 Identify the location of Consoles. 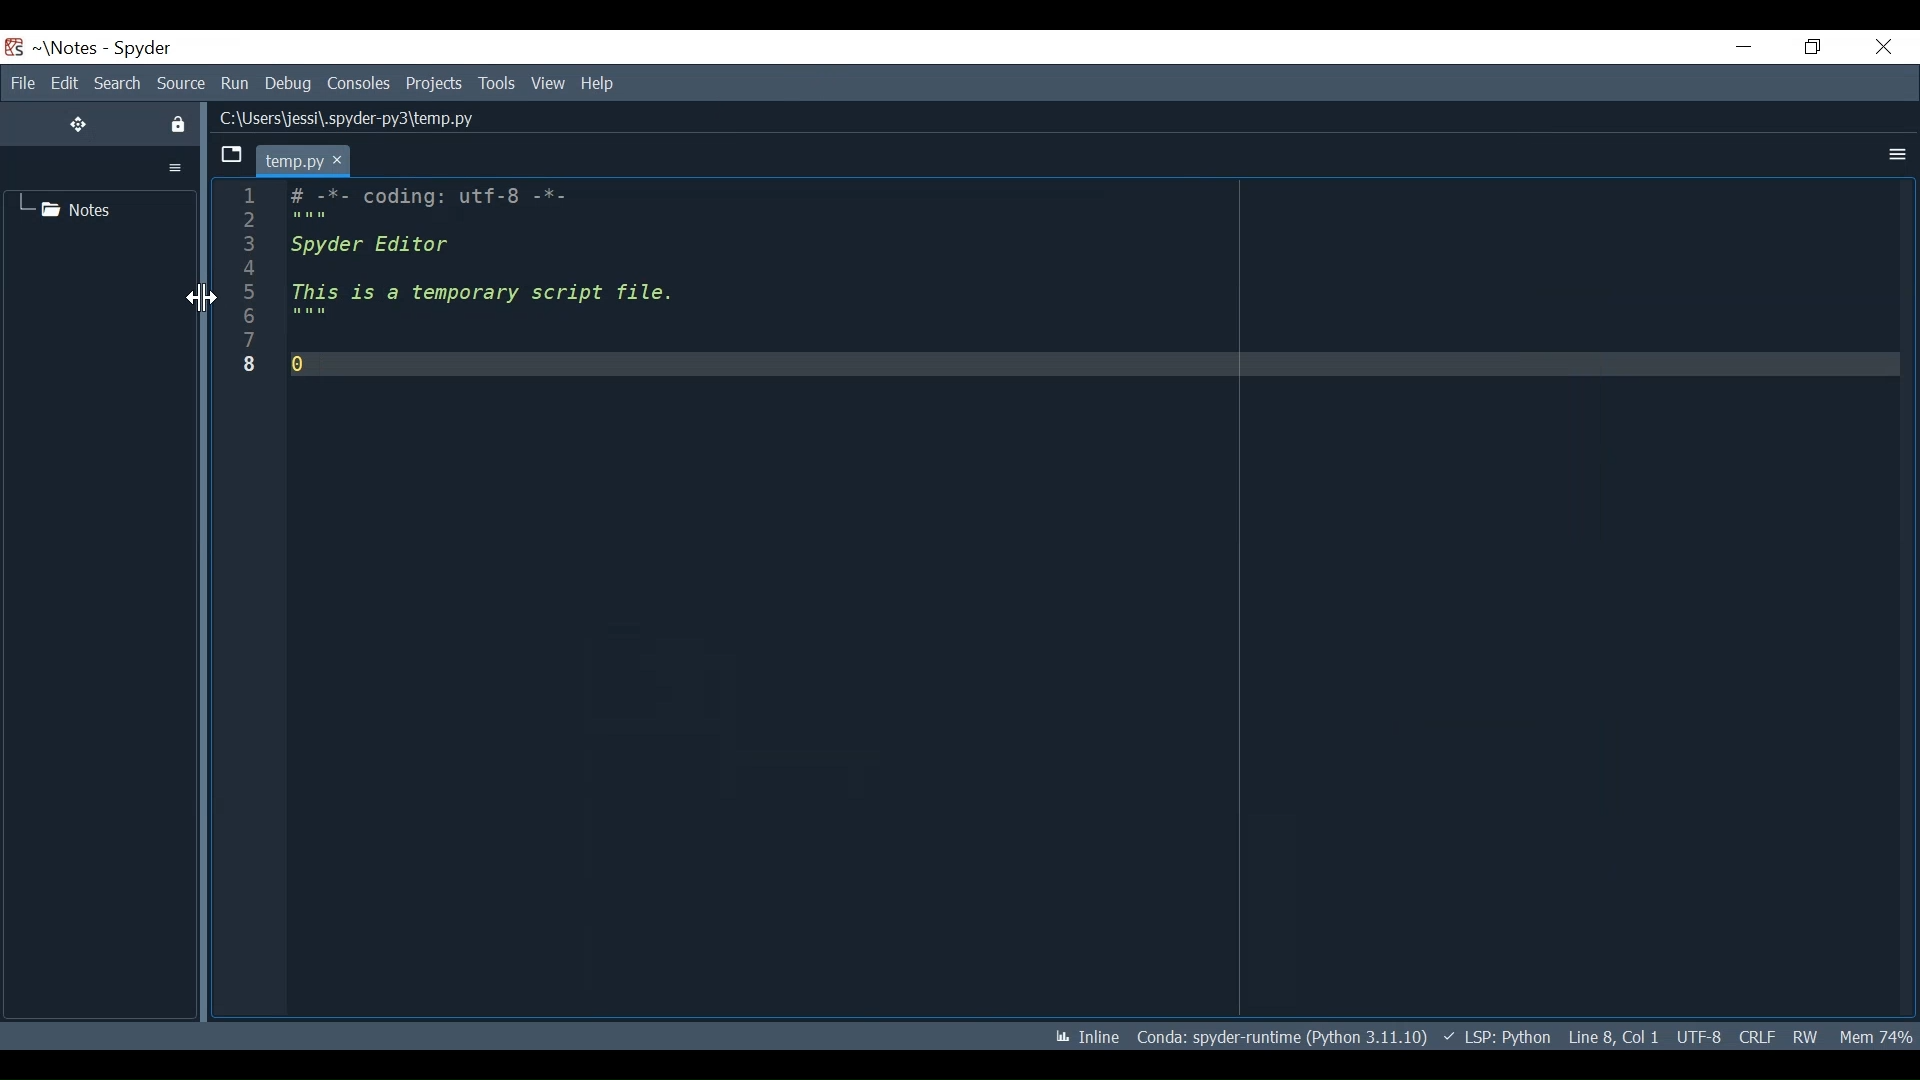
(359, 84).